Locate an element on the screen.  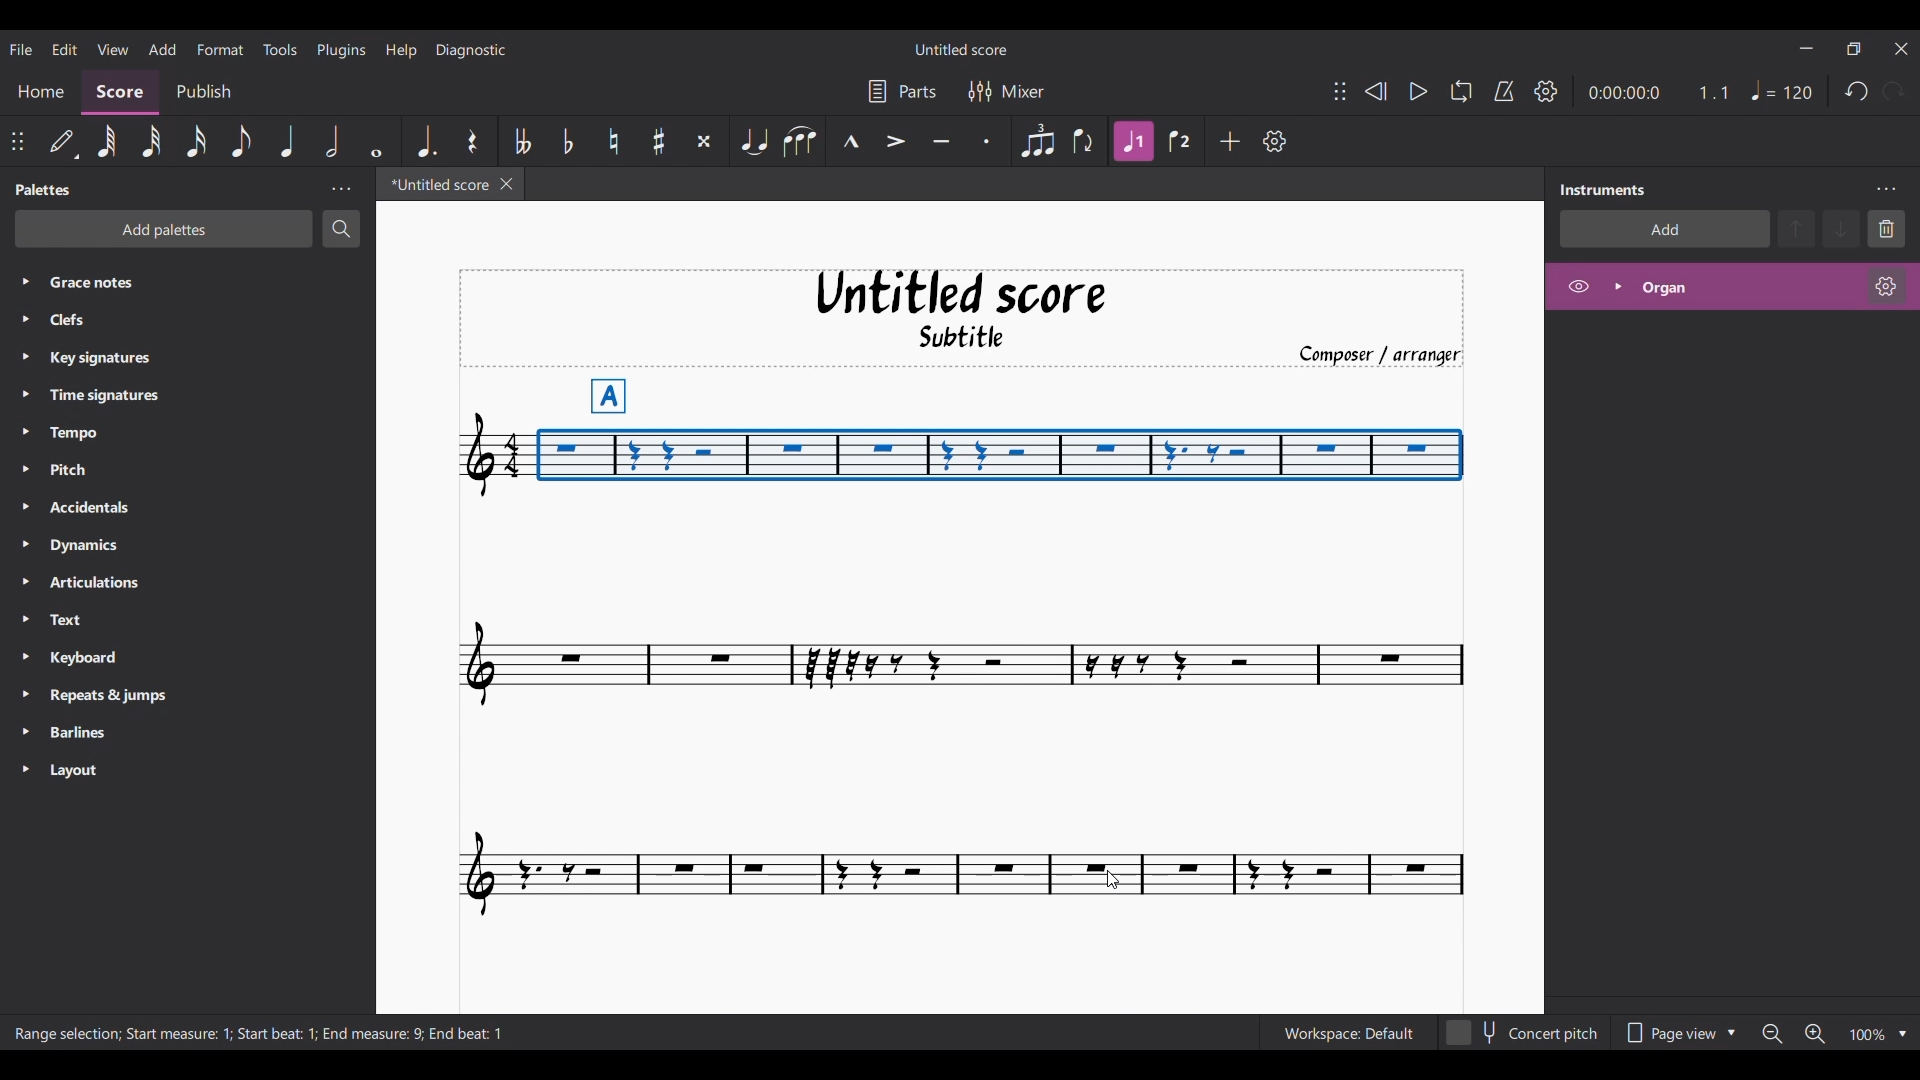
Mixer settings is located at coordinates (1006, 91).